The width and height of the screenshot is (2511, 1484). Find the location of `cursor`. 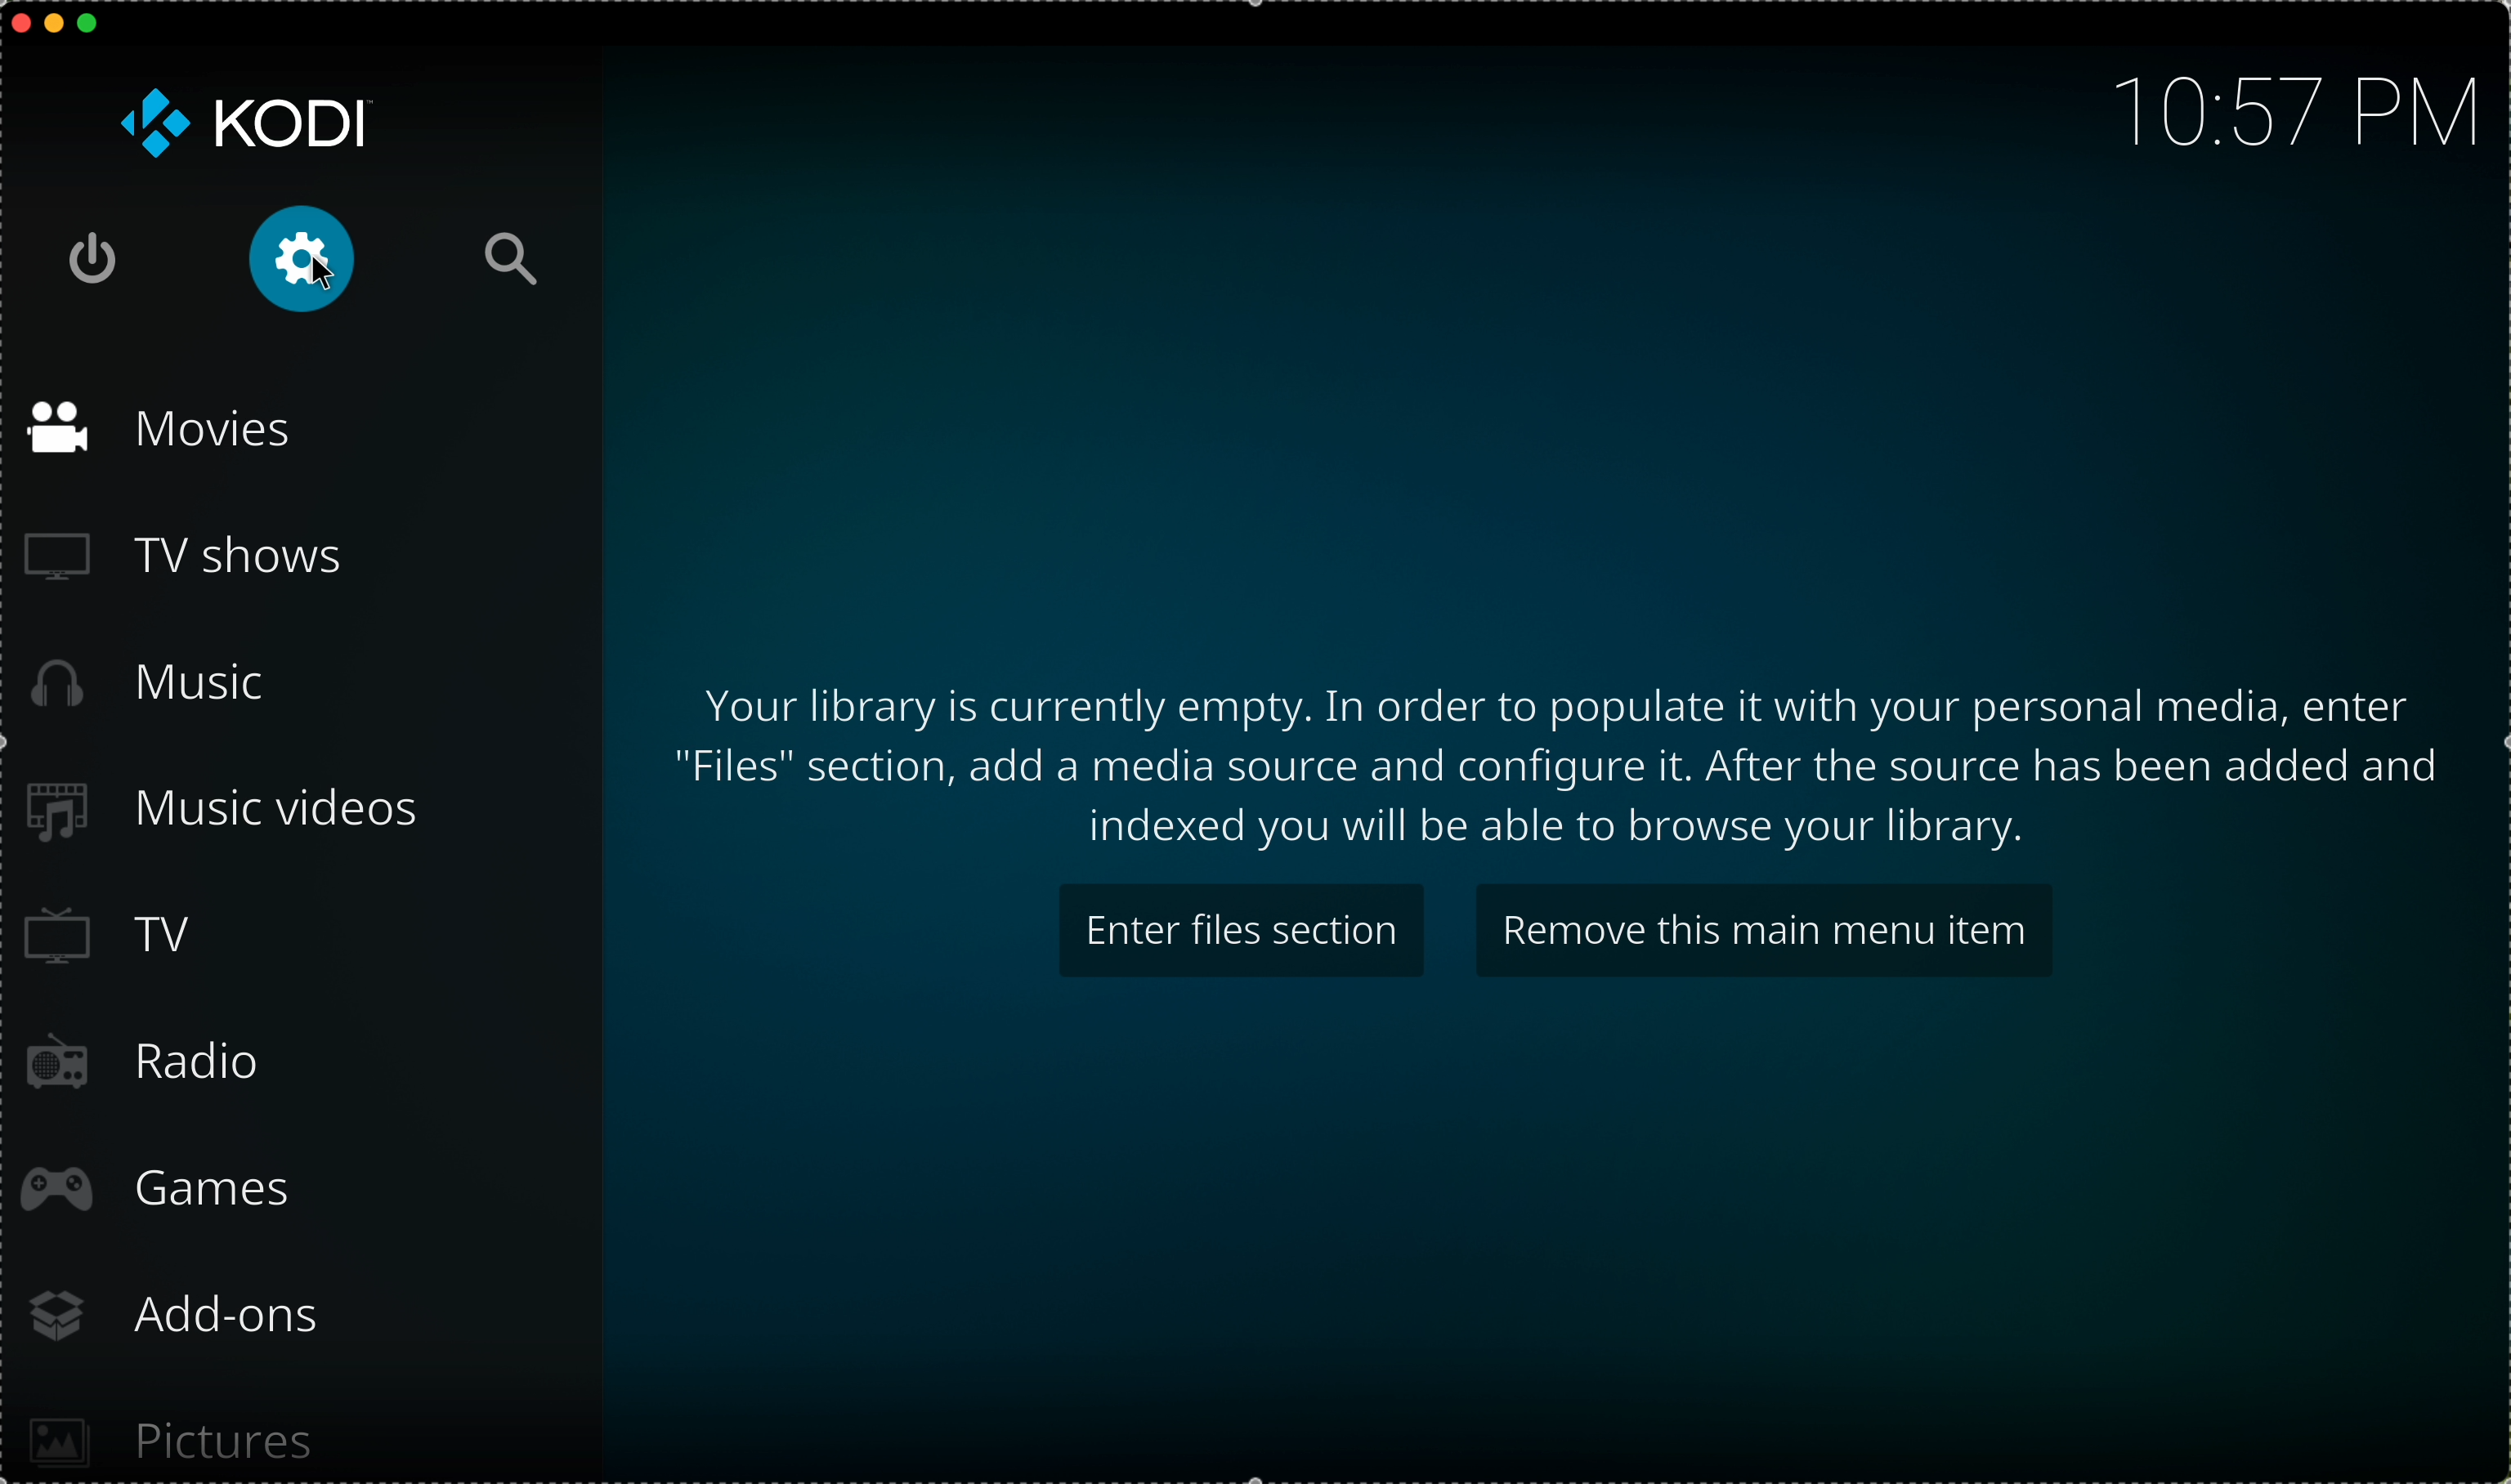

cursor is located at coordinates (321, 272).